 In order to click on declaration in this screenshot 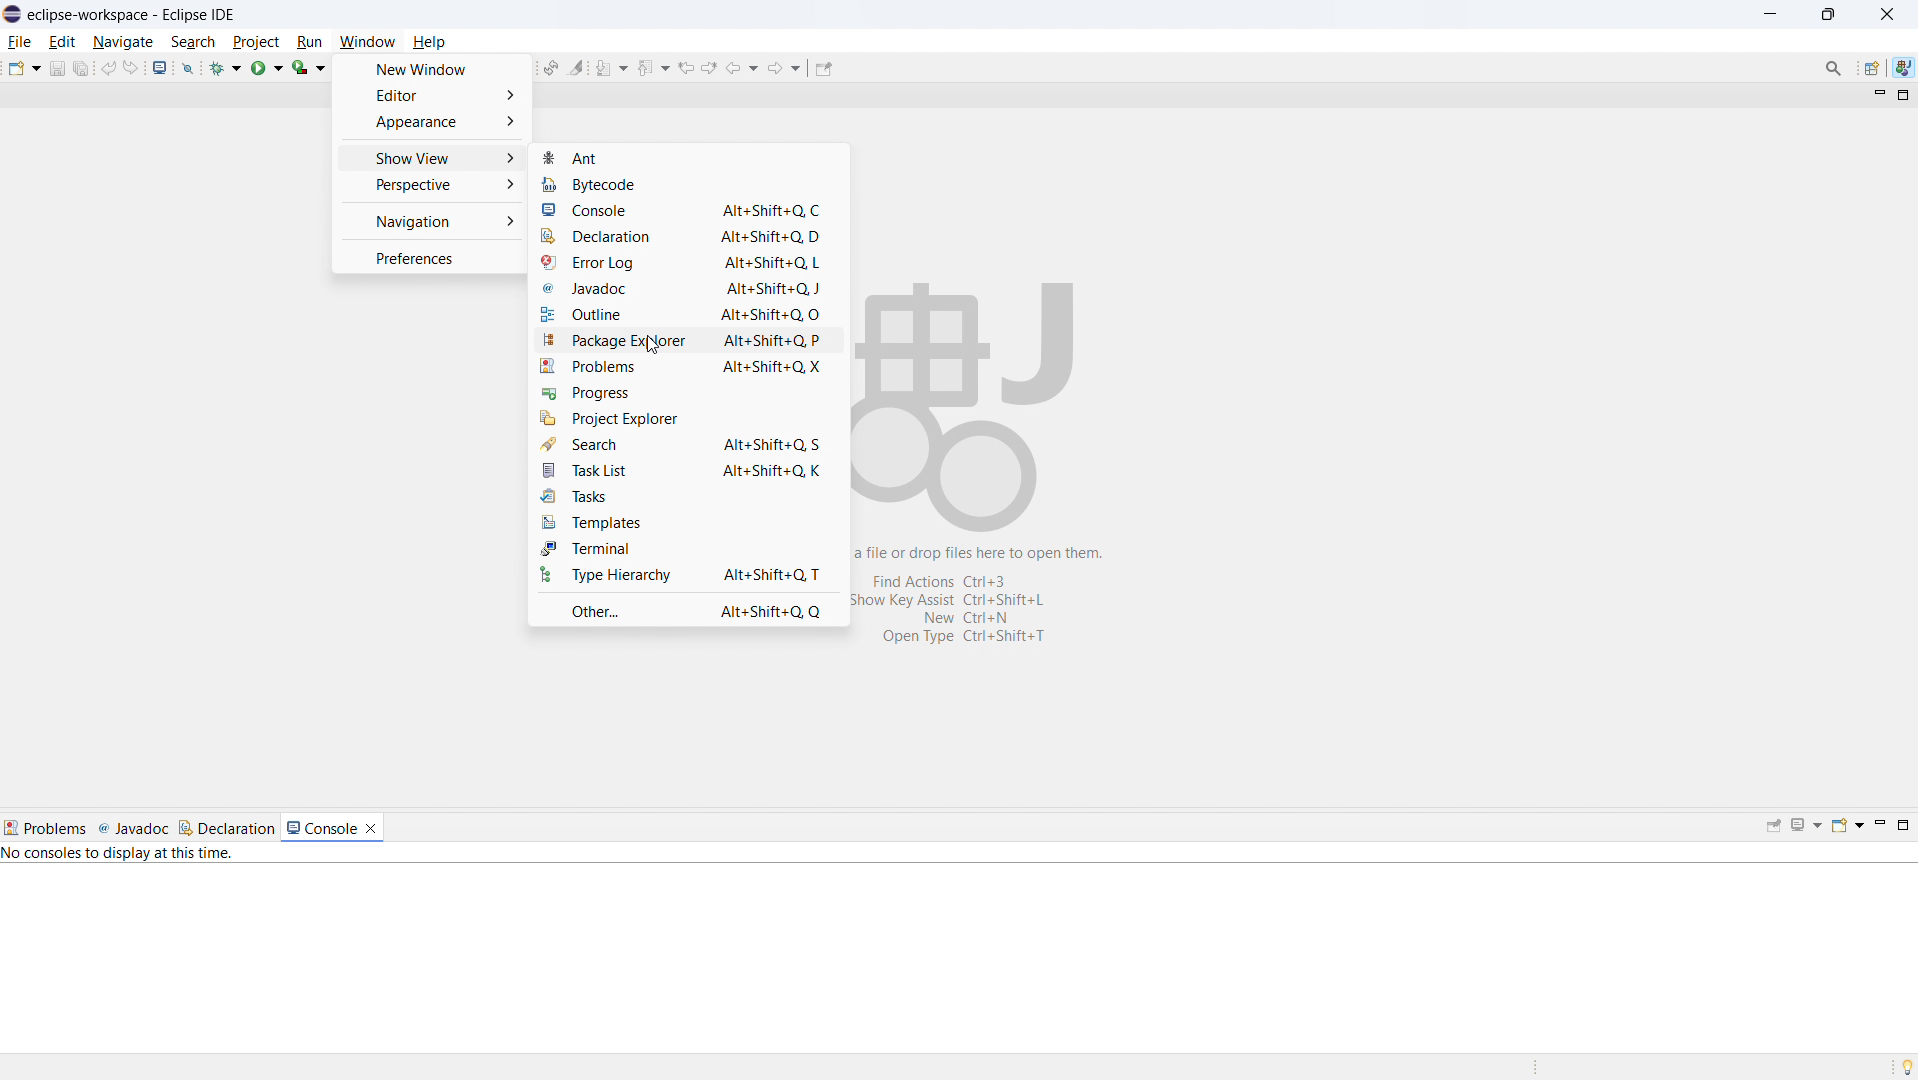, I will do `click(226, 827)`.